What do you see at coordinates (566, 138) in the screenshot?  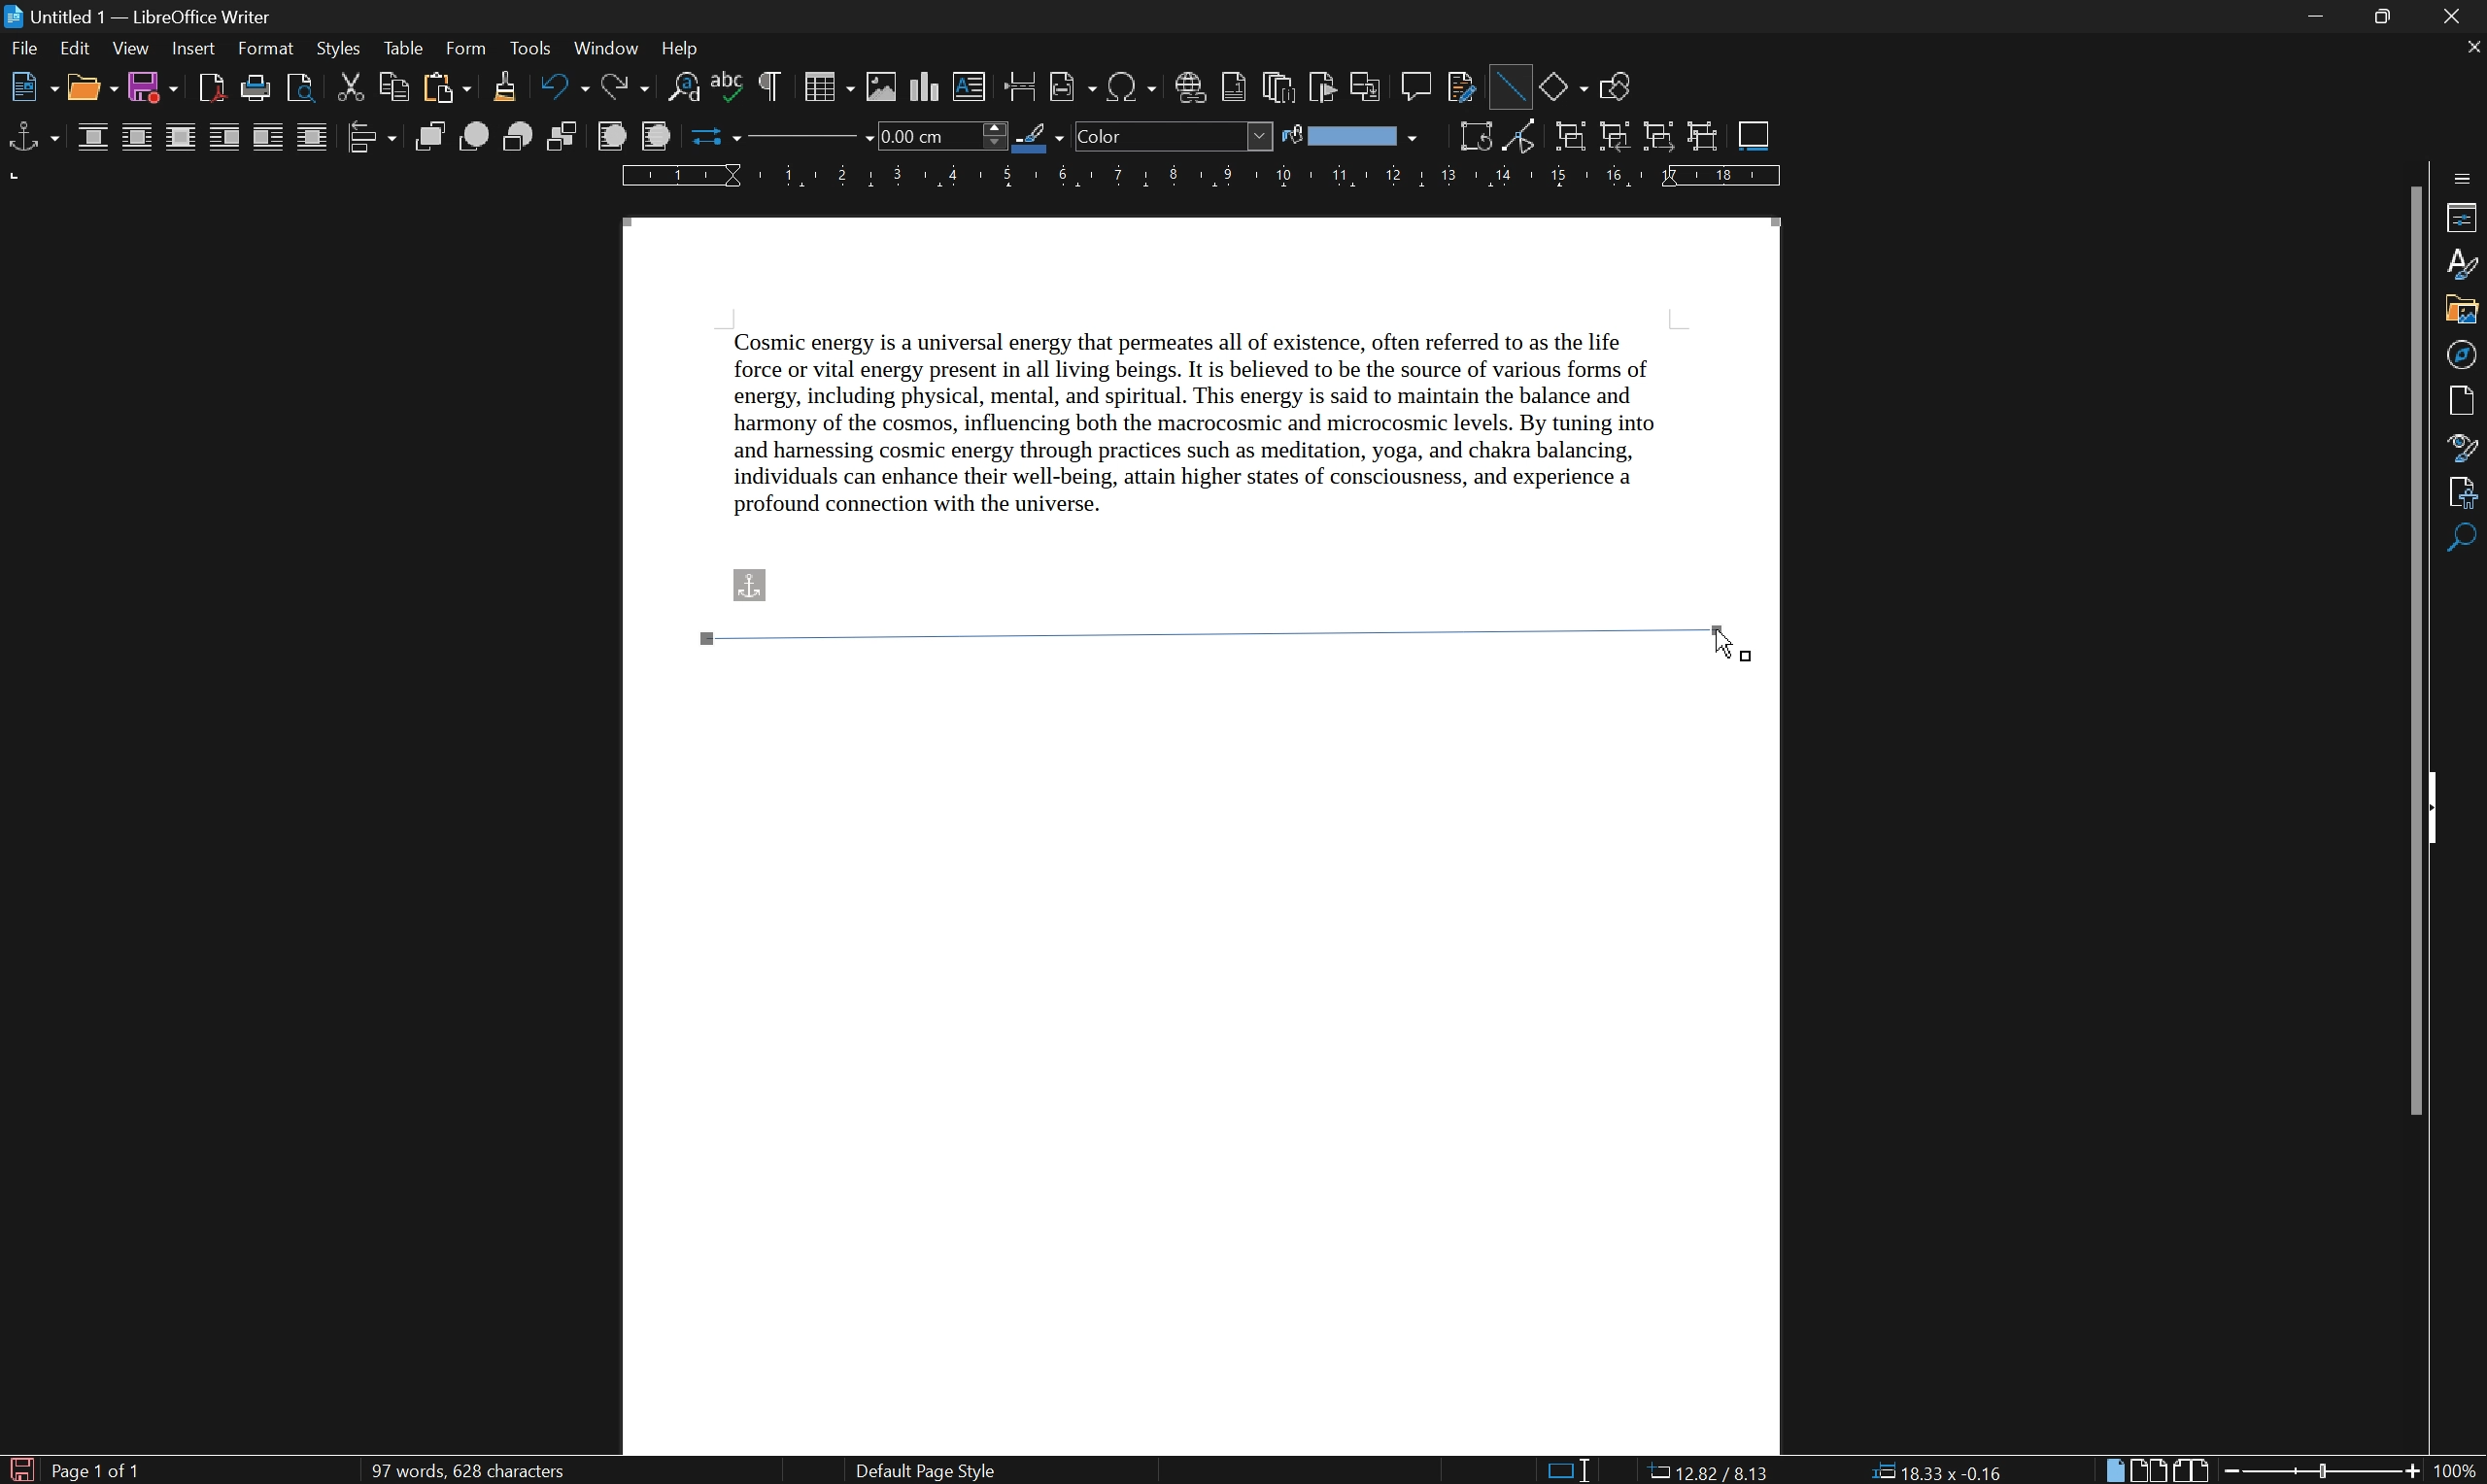 I see `send to back` at bounding box center [566, 138].